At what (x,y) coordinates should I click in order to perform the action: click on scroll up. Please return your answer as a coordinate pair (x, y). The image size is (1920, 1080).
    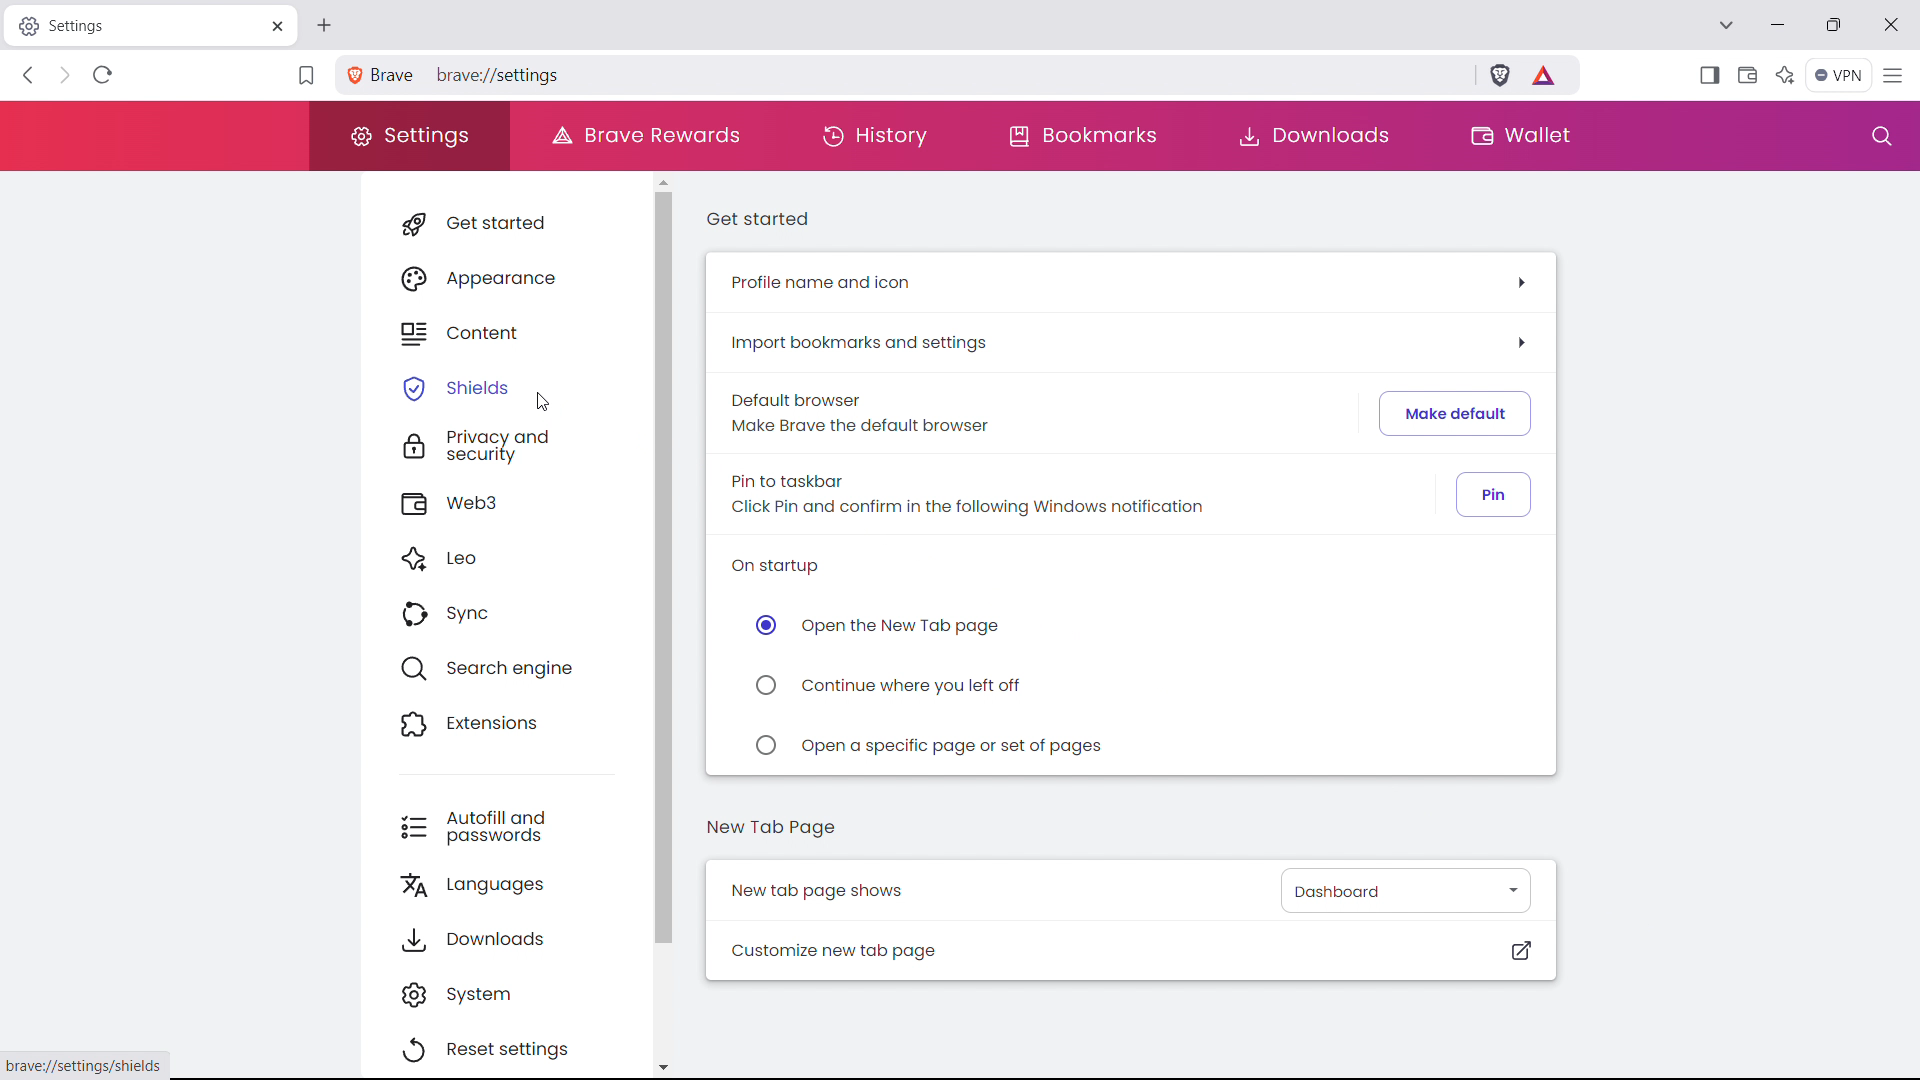
    Looking at the image, I should click on (662, 181).